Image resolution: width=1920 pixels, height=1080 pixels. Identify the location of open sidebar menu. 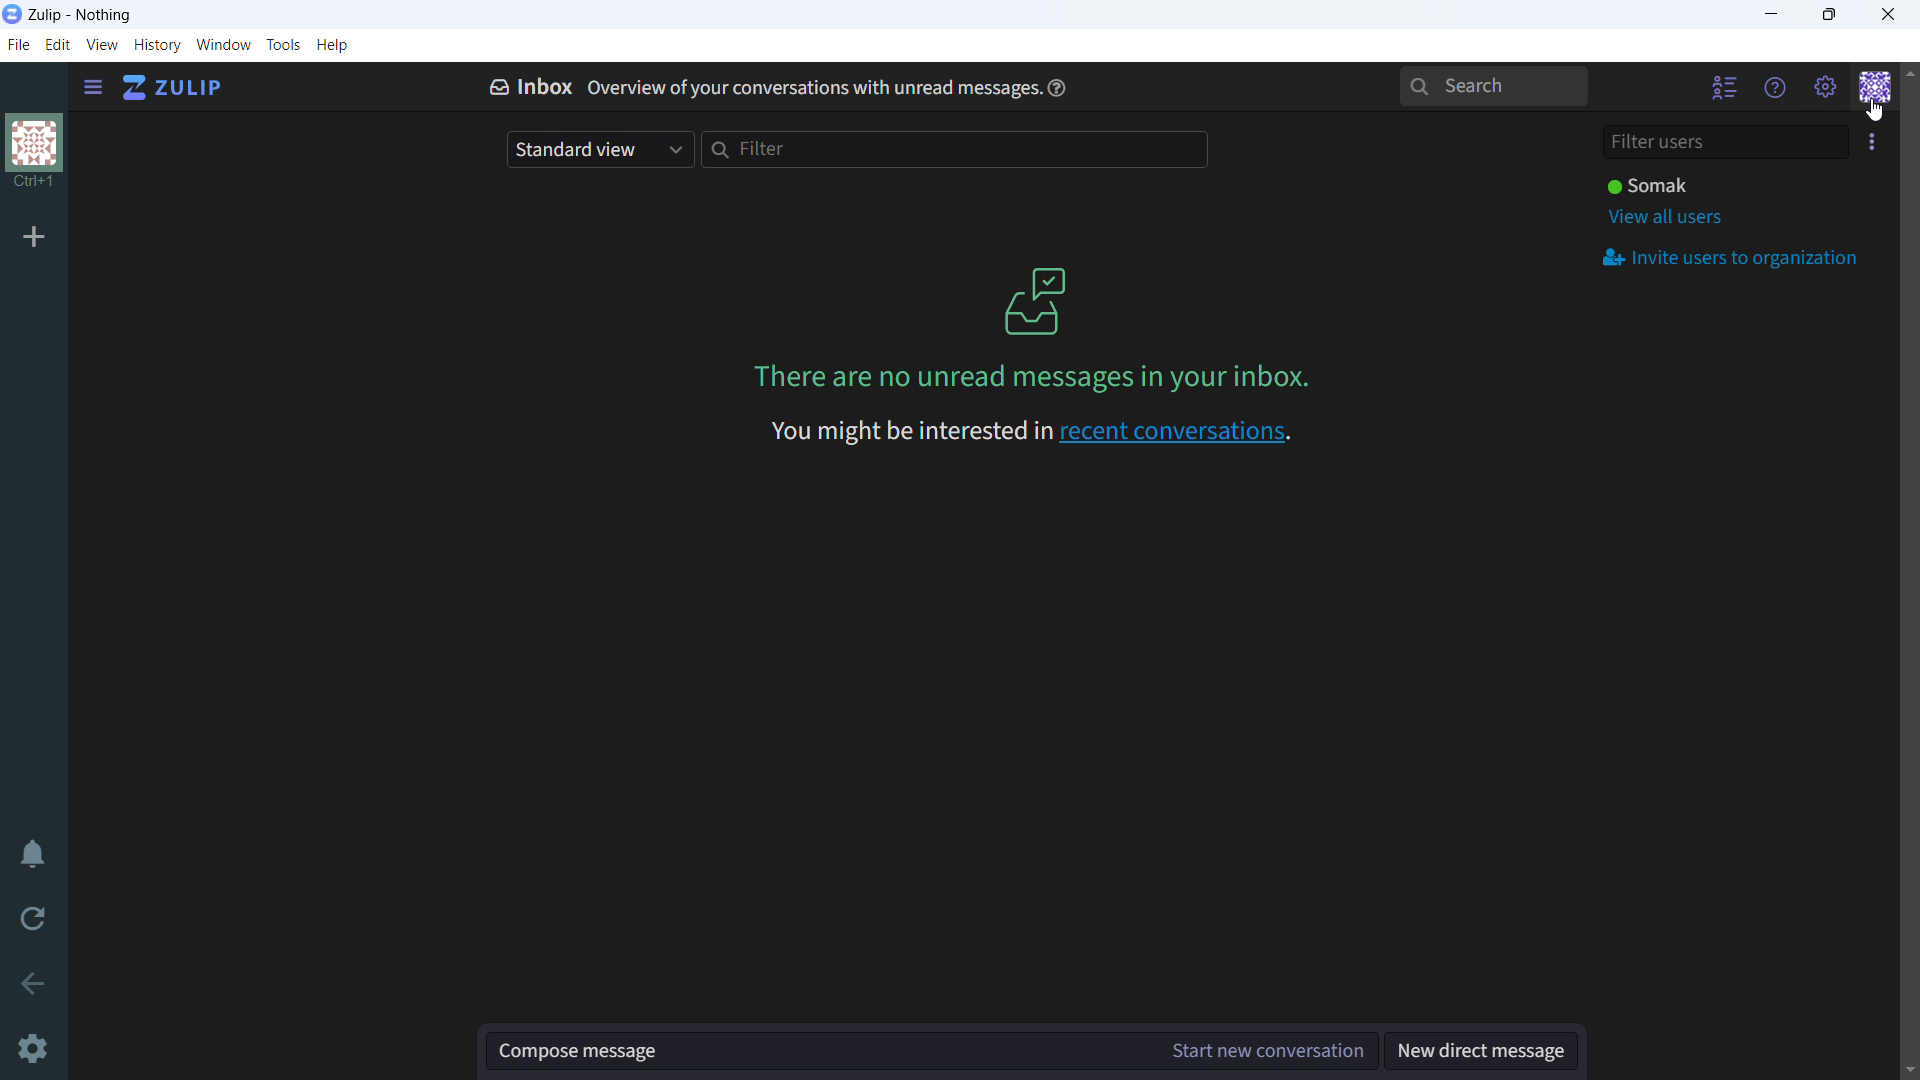
(91, 88).